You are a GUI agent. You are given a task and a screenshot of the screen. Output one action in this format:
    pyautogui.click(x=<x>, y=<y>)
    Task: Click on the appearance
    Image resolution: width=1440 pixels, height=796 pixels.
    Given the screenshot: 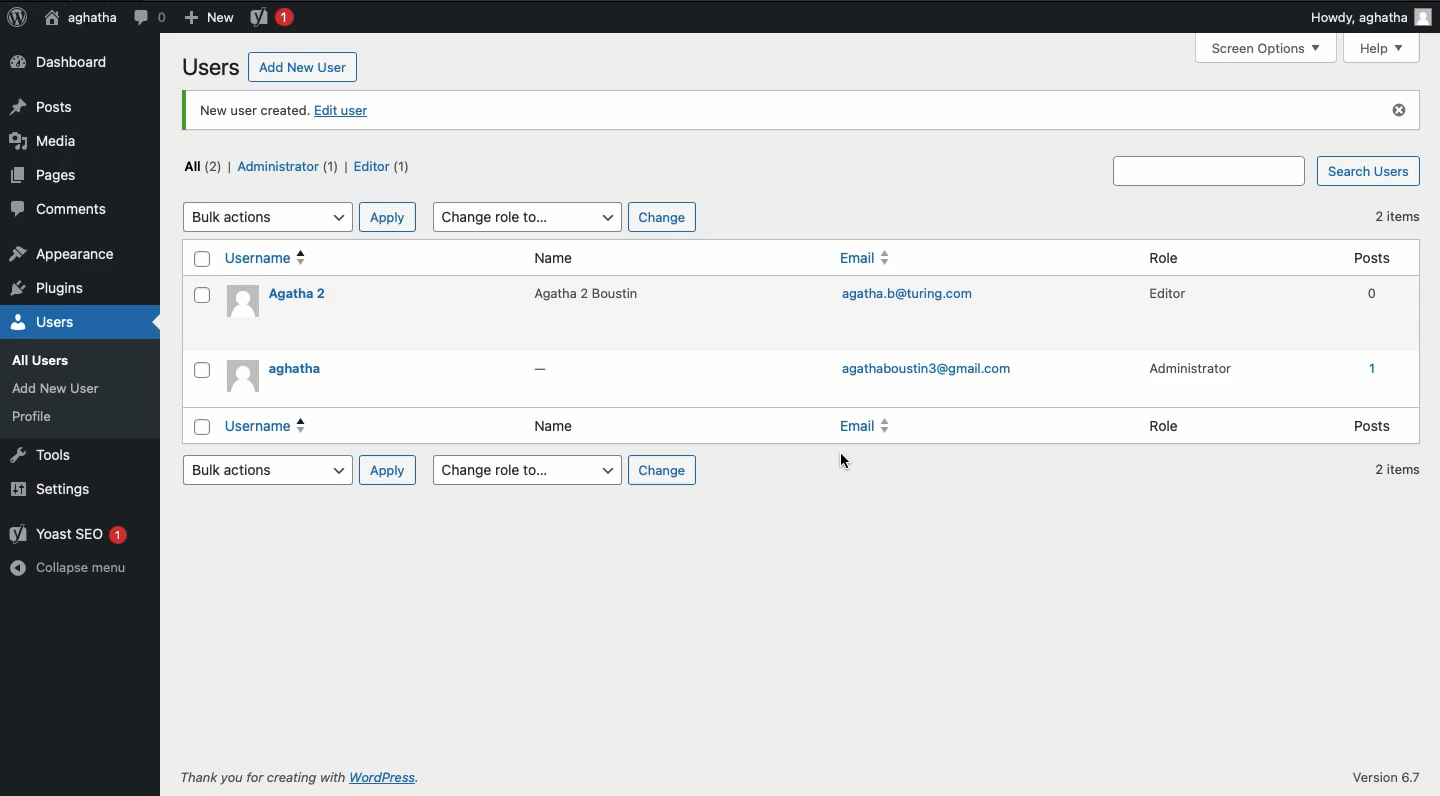 What is the action you would take?
    pyautogui.click(x=63, y=256)
    